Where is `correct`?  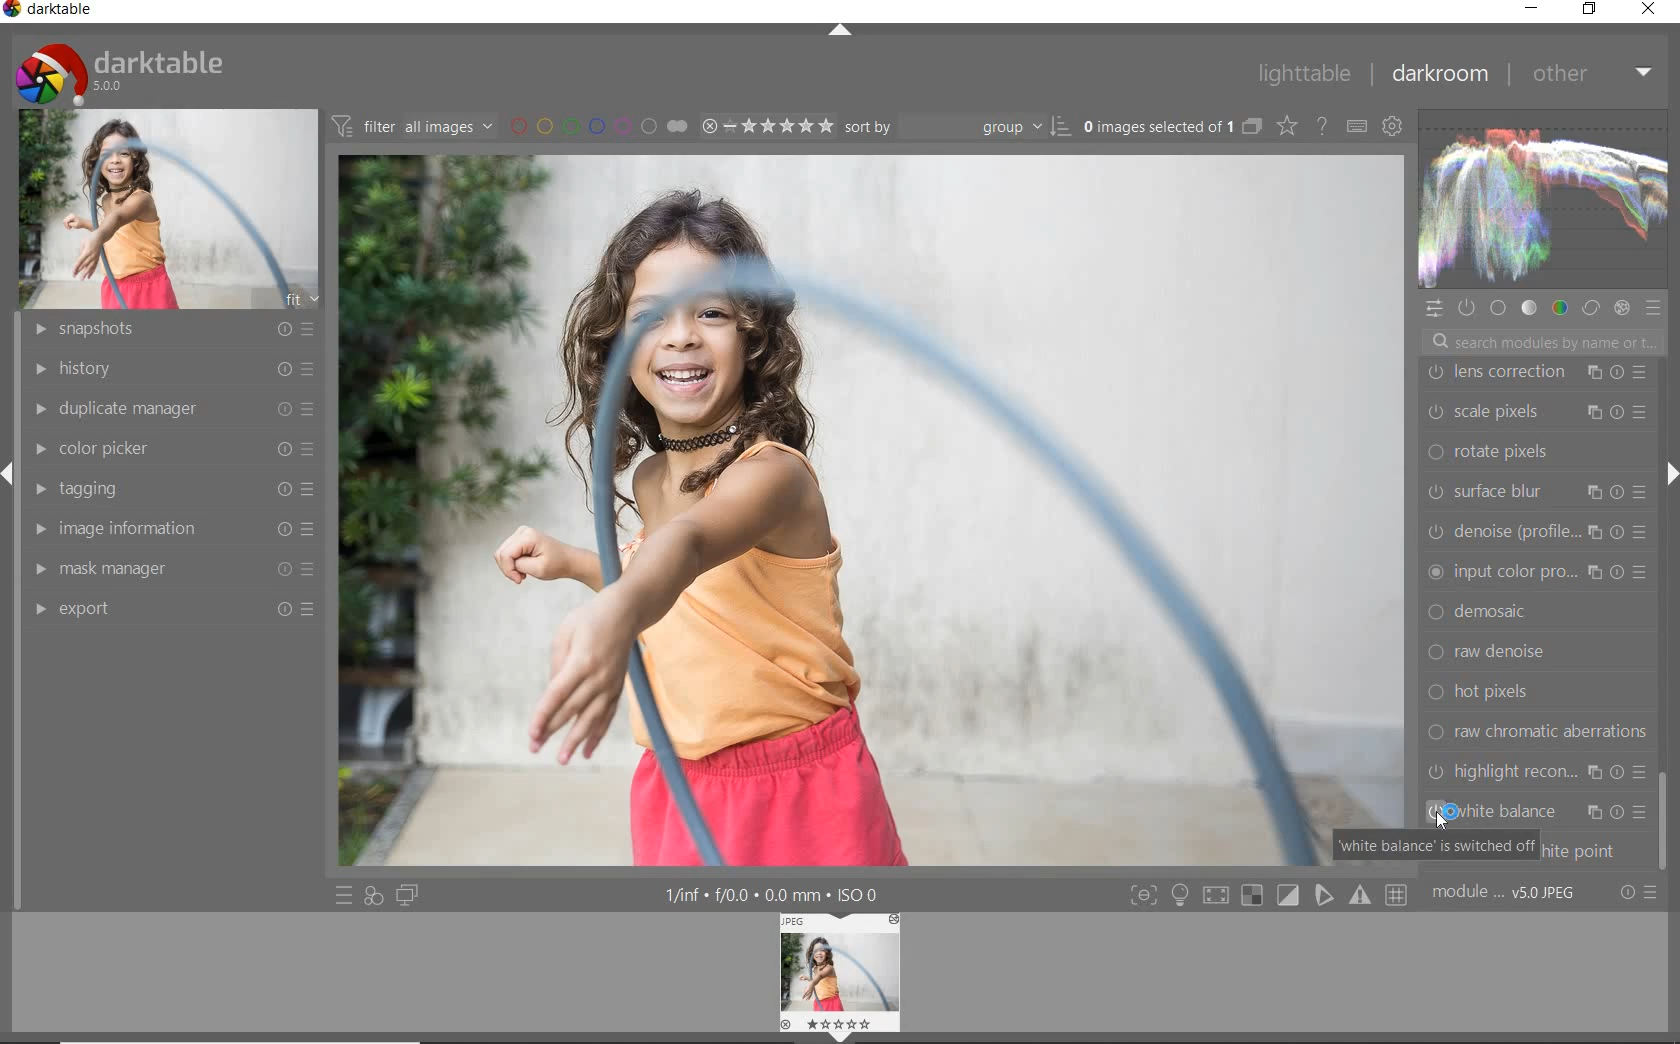 correct is located at coordinates (1590, 306).